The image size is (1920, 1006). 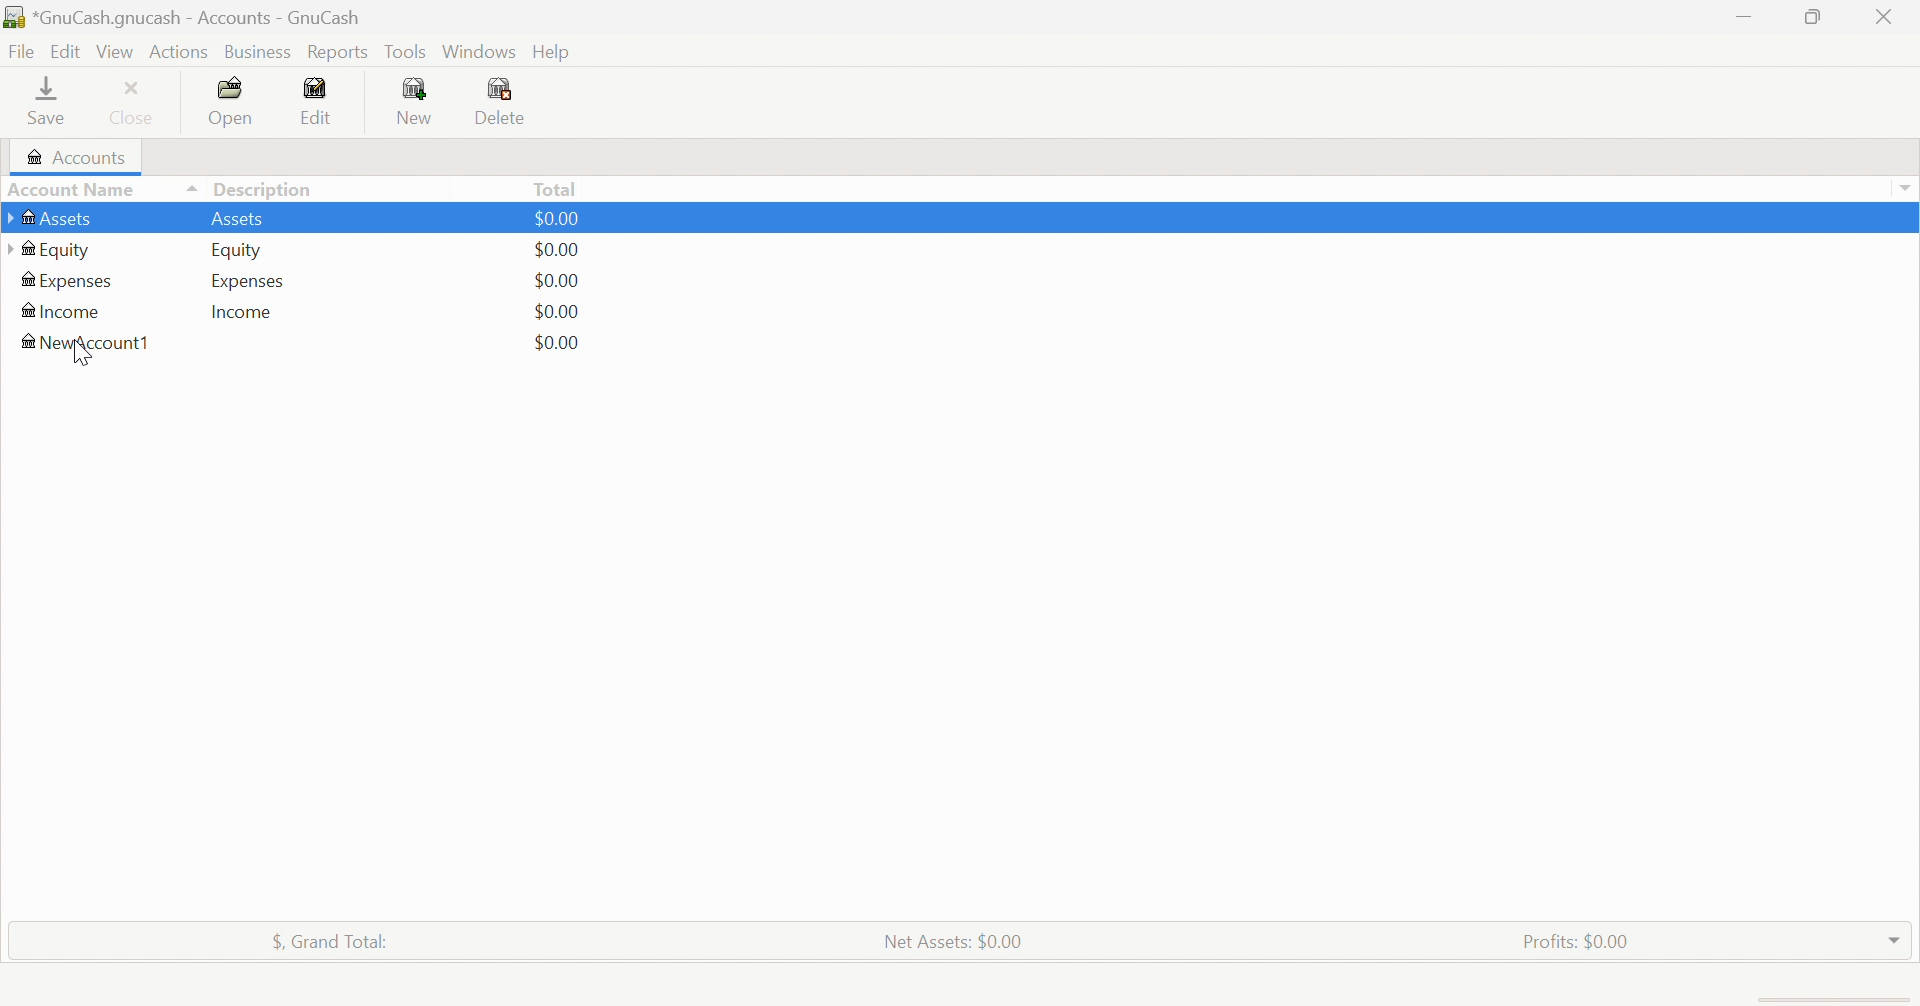 I want to click on Close, so click(x=136, y=102).